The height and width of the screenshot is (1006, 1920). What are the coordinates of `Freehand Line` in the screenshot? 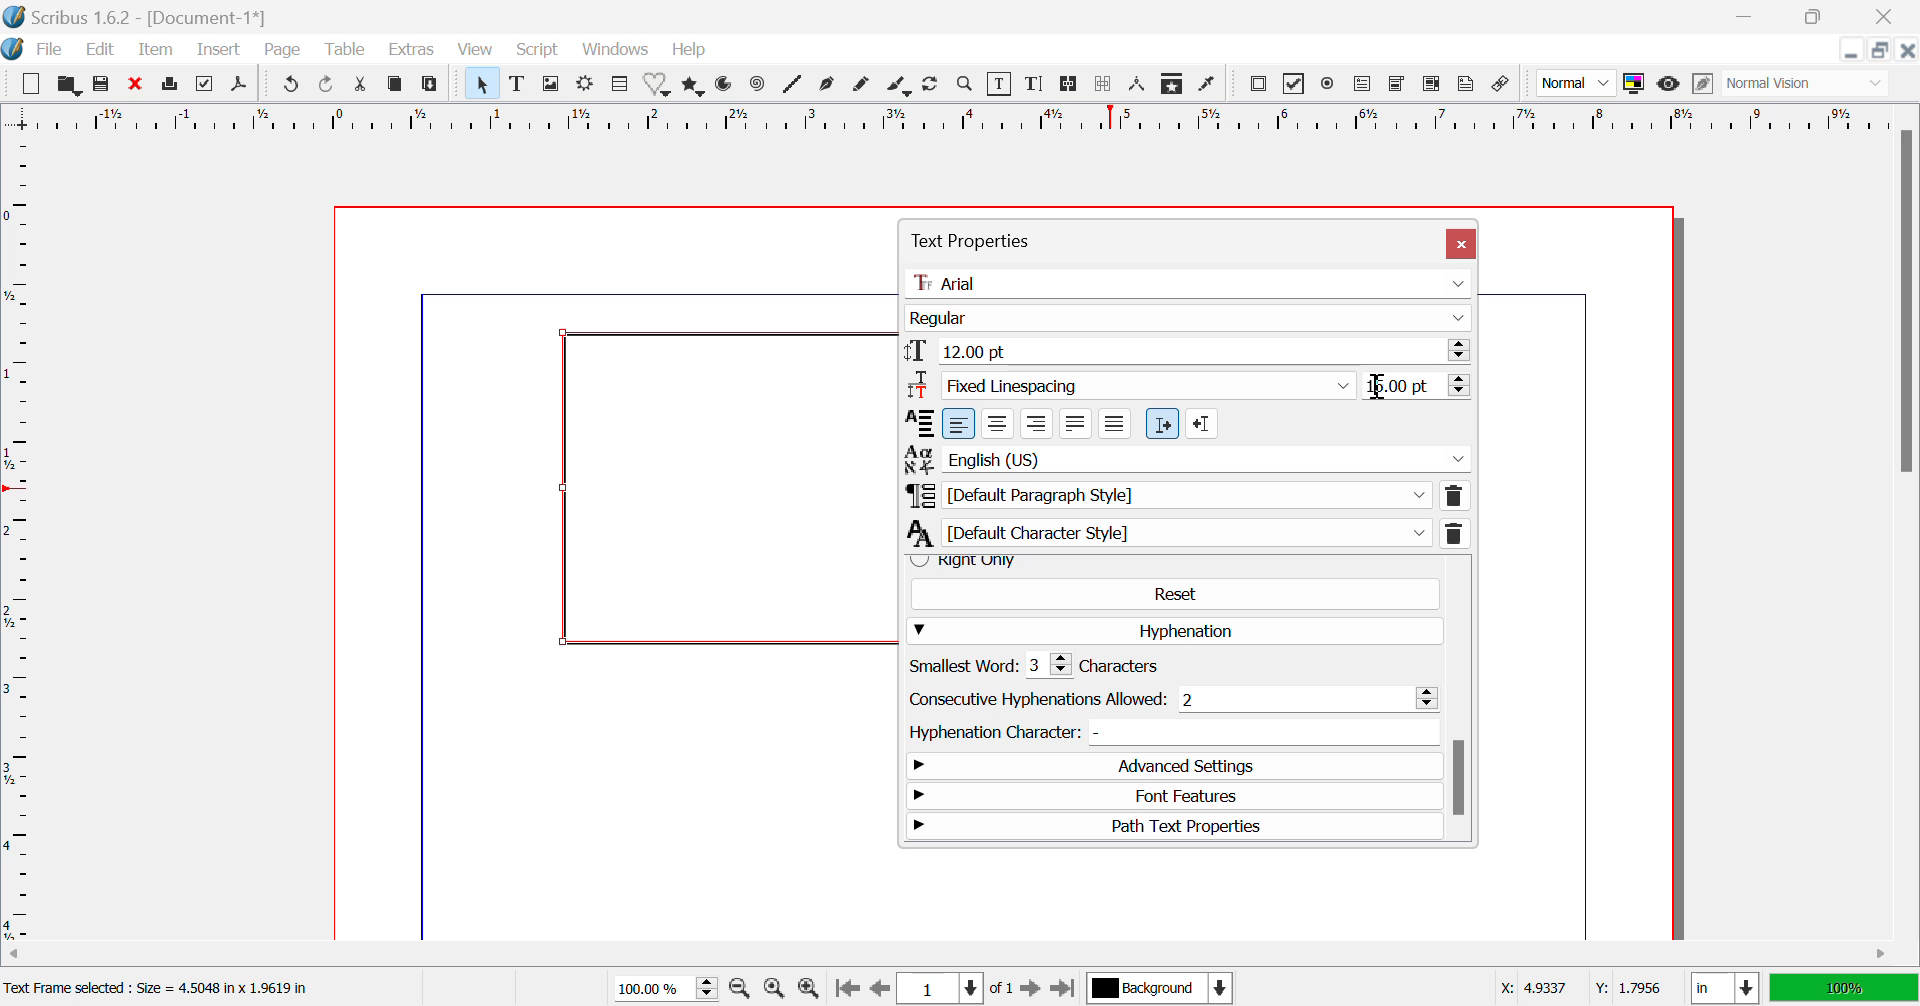 It's located at (862, 88).